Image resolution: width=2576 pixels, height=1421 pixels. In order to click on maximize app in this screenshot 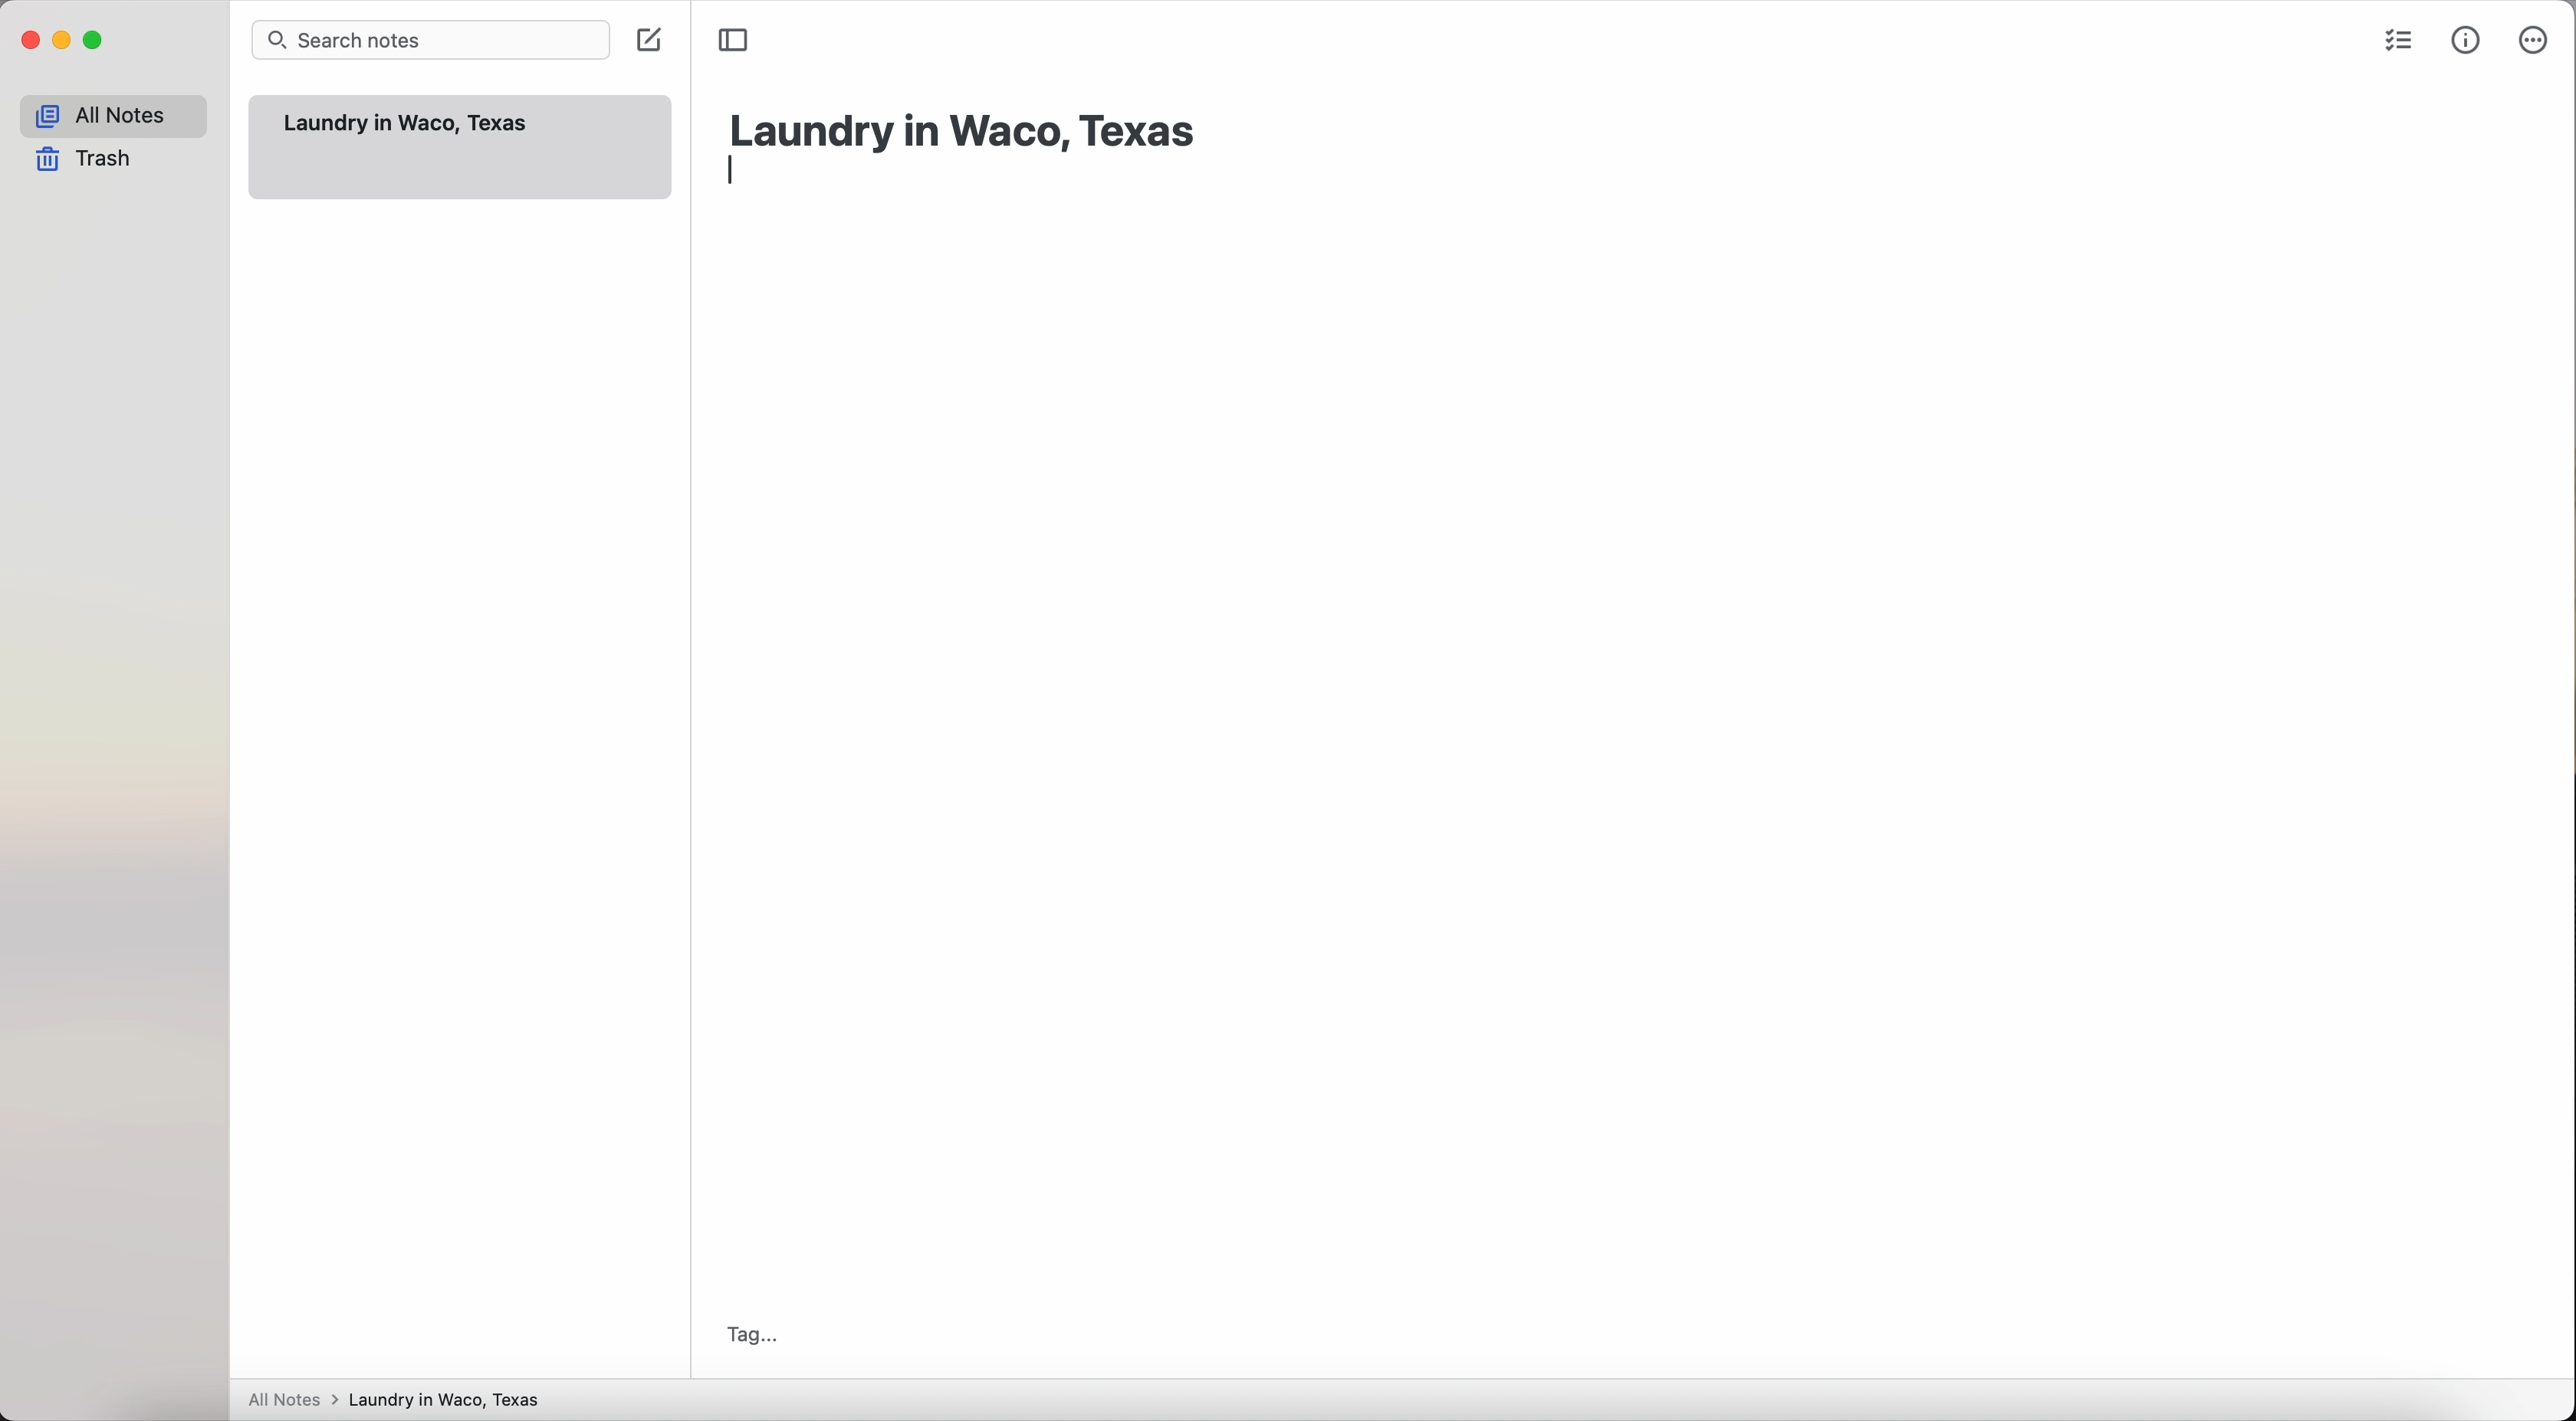, I will do `click(95, 40)`.